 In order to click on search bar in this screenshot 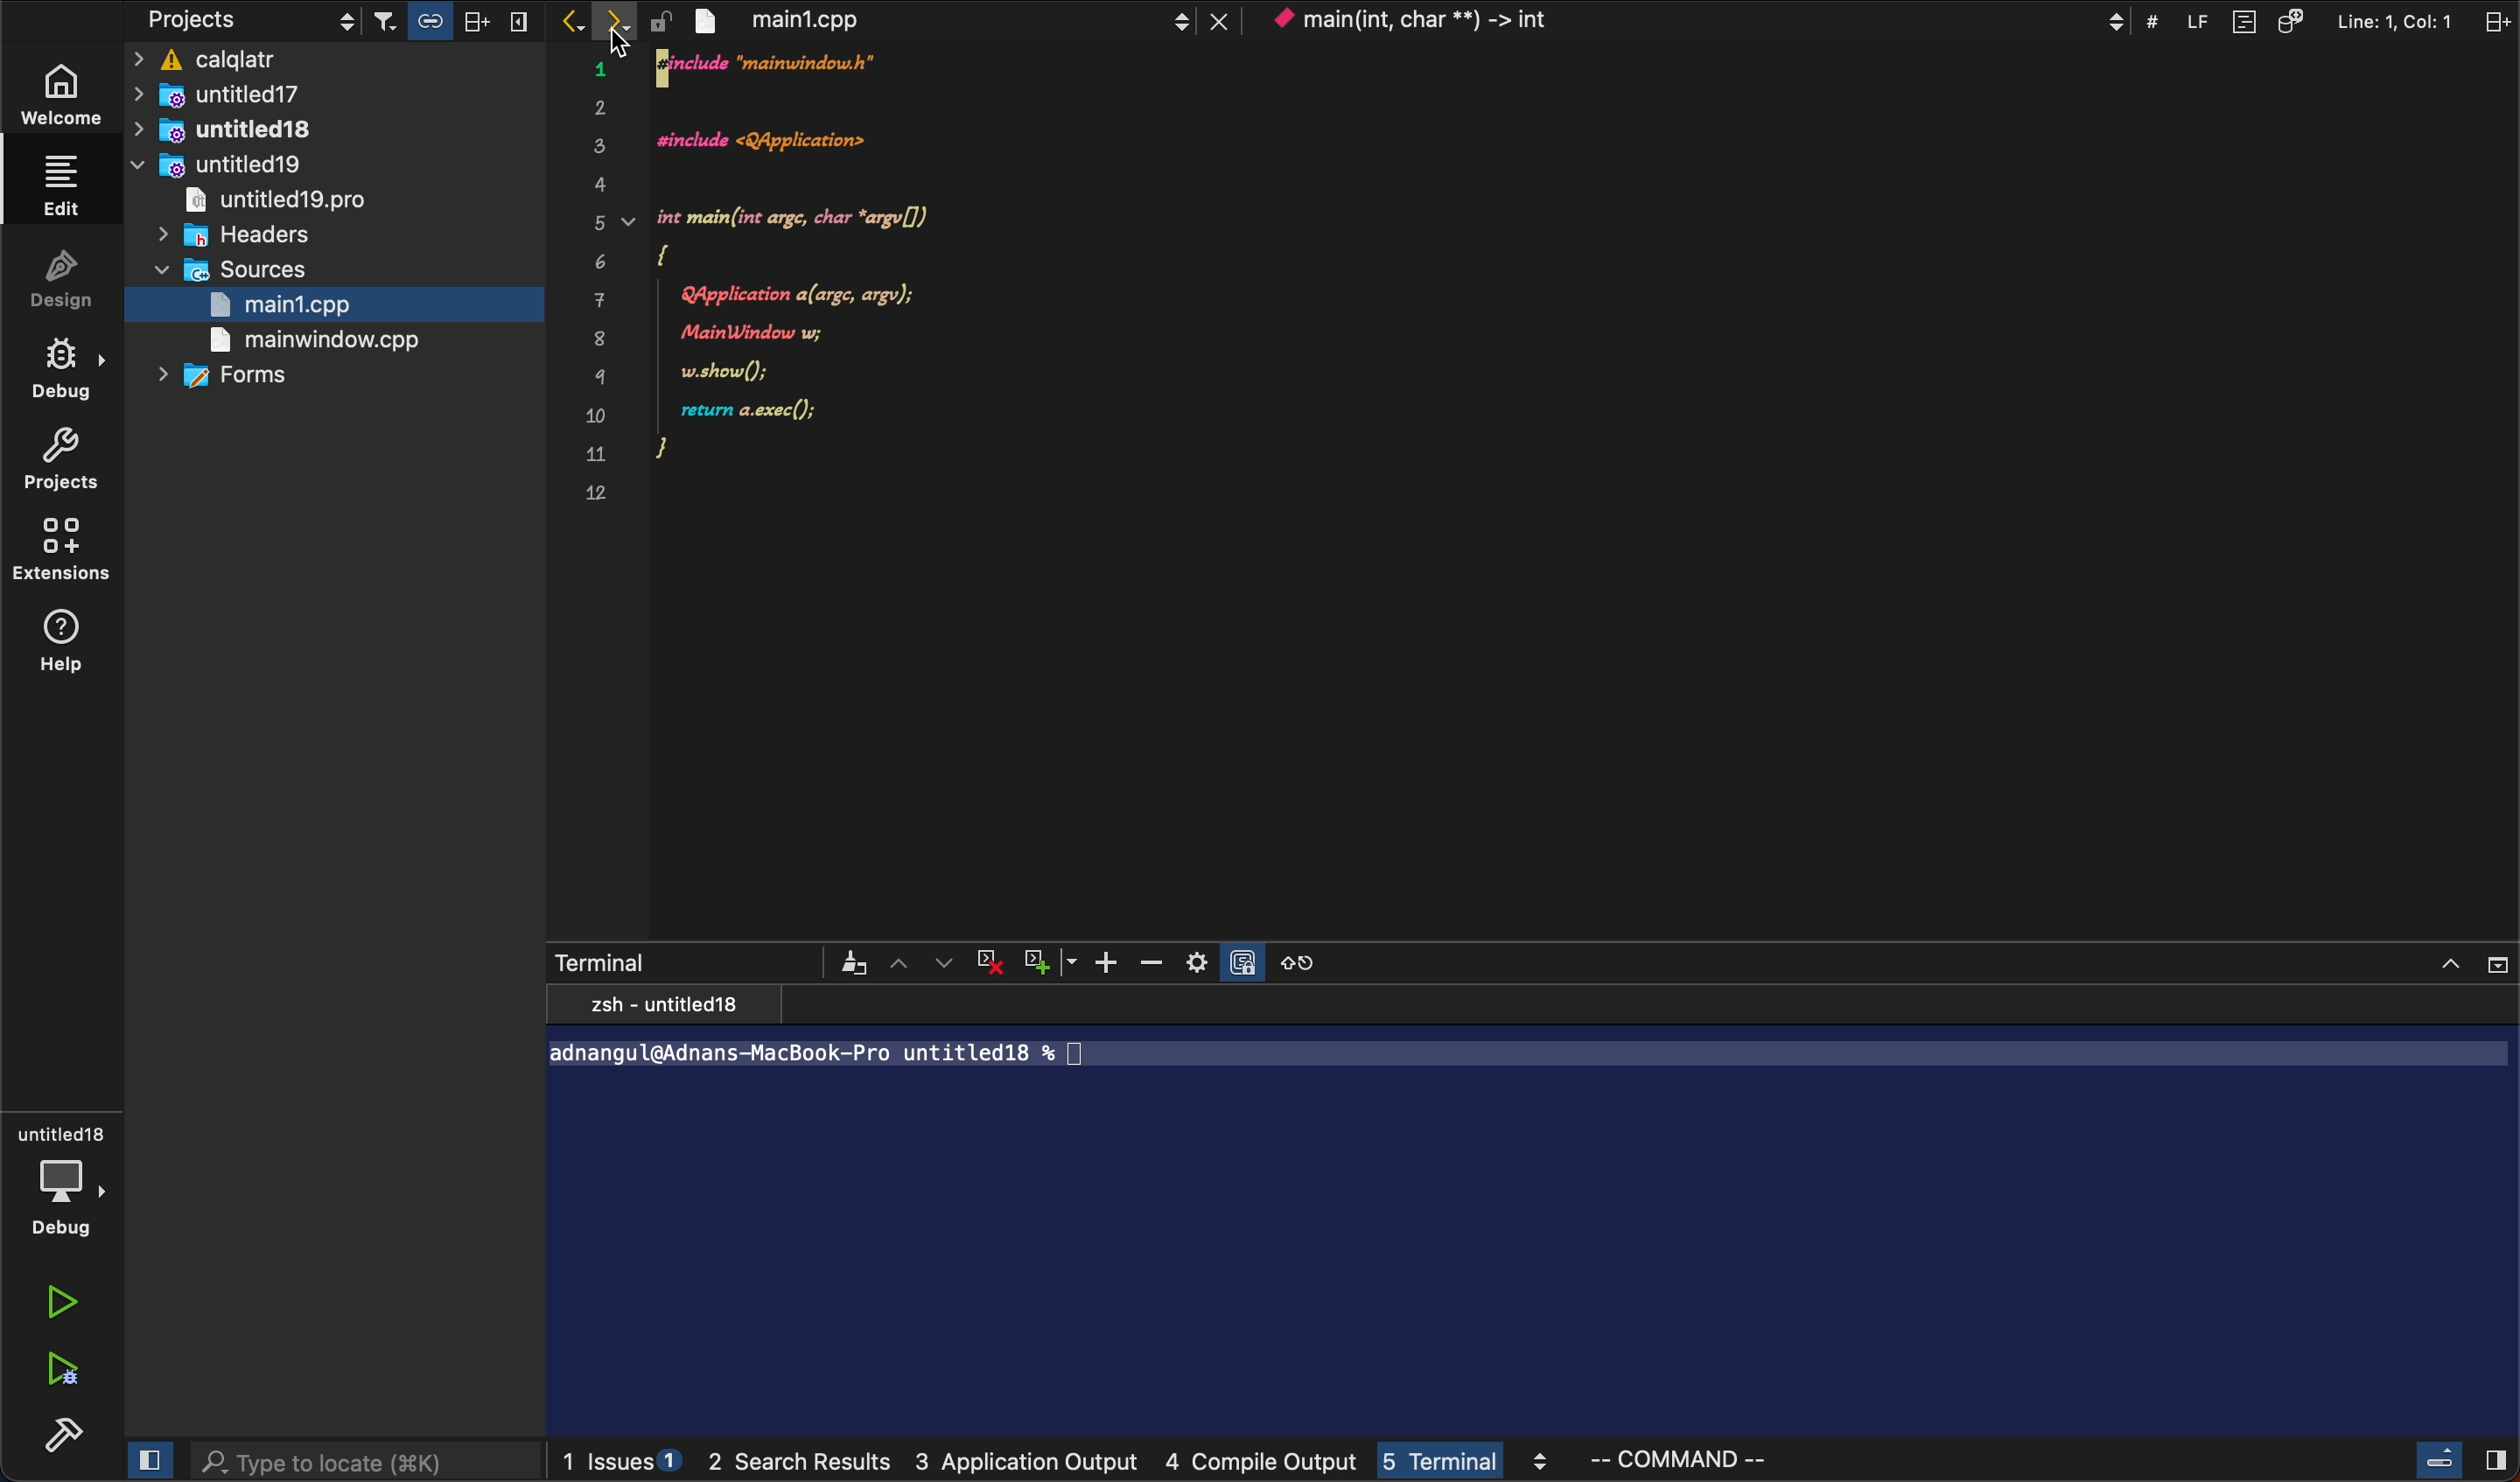, I will do `click(361, 1463)`.